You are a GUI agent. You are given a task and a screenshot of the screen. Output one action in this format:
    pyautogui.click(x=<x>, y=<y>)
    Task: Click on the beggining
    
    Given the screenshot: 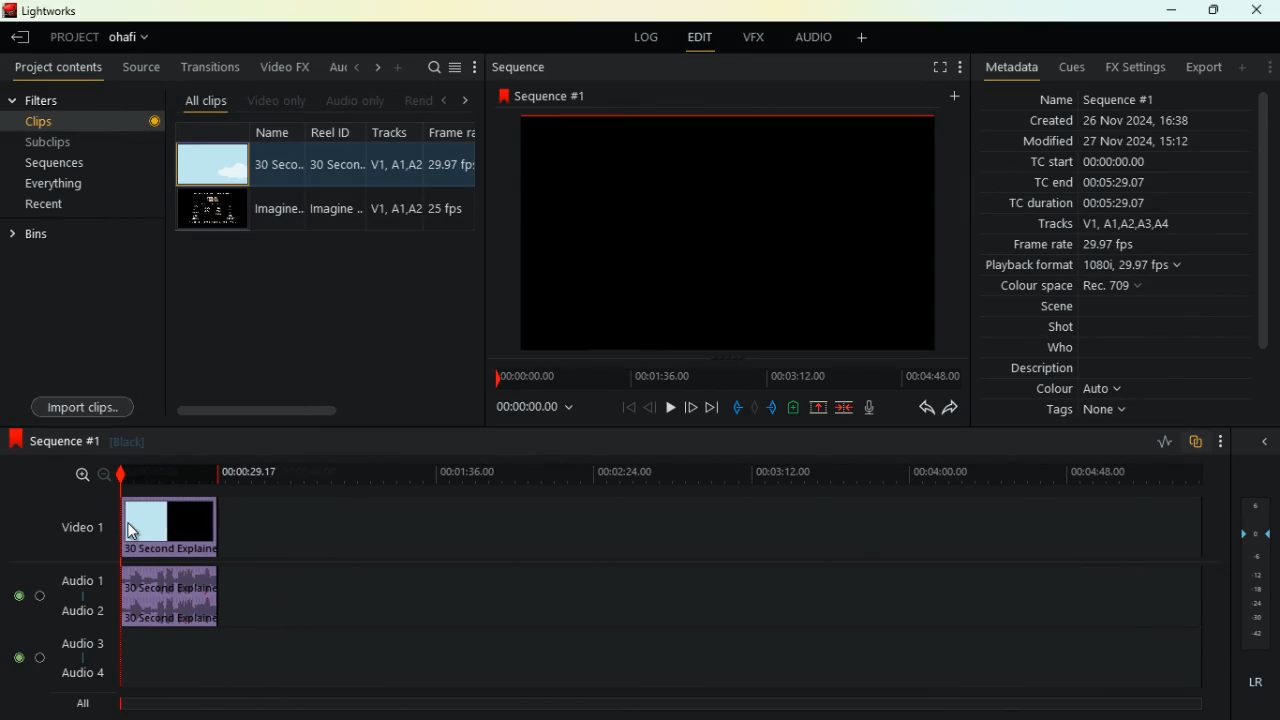 What is the action you would take?
    pyautogui.click(x=628, y=408)
    